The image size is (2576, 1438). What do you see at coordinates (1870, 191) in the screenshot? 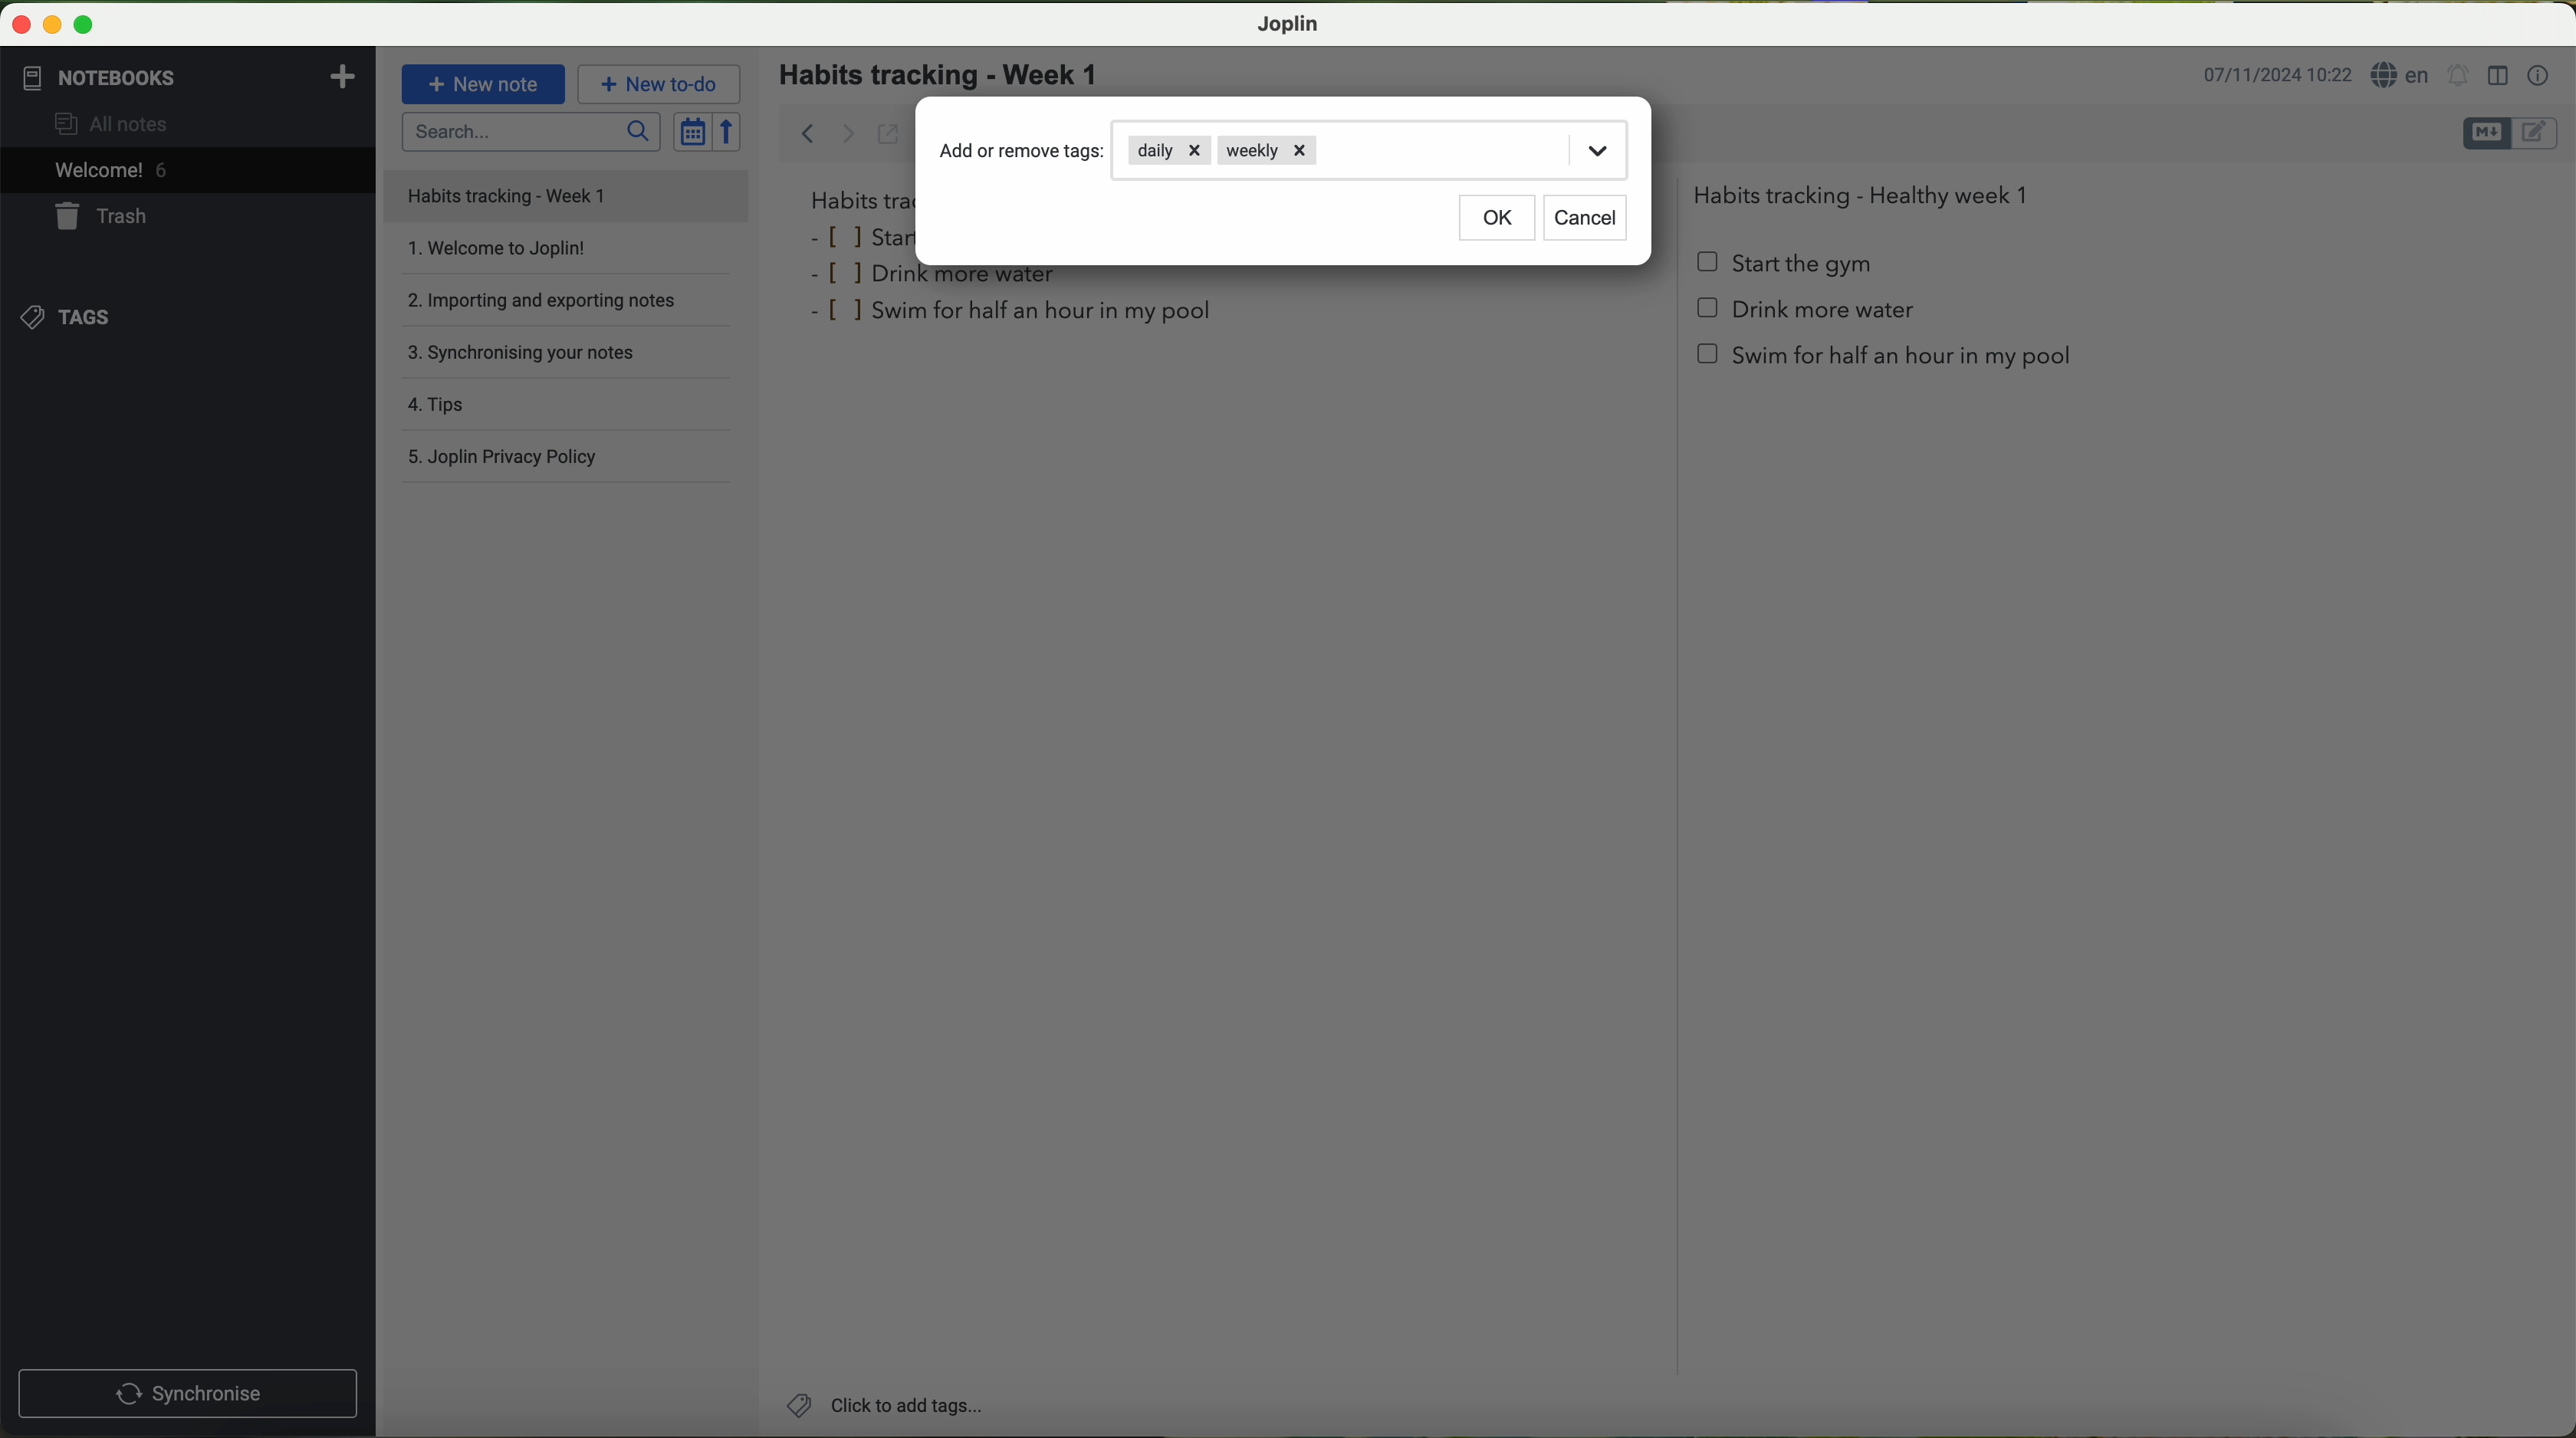
I see `Habits tracking - Healthy week 1` at bounding box center [1870, 191].